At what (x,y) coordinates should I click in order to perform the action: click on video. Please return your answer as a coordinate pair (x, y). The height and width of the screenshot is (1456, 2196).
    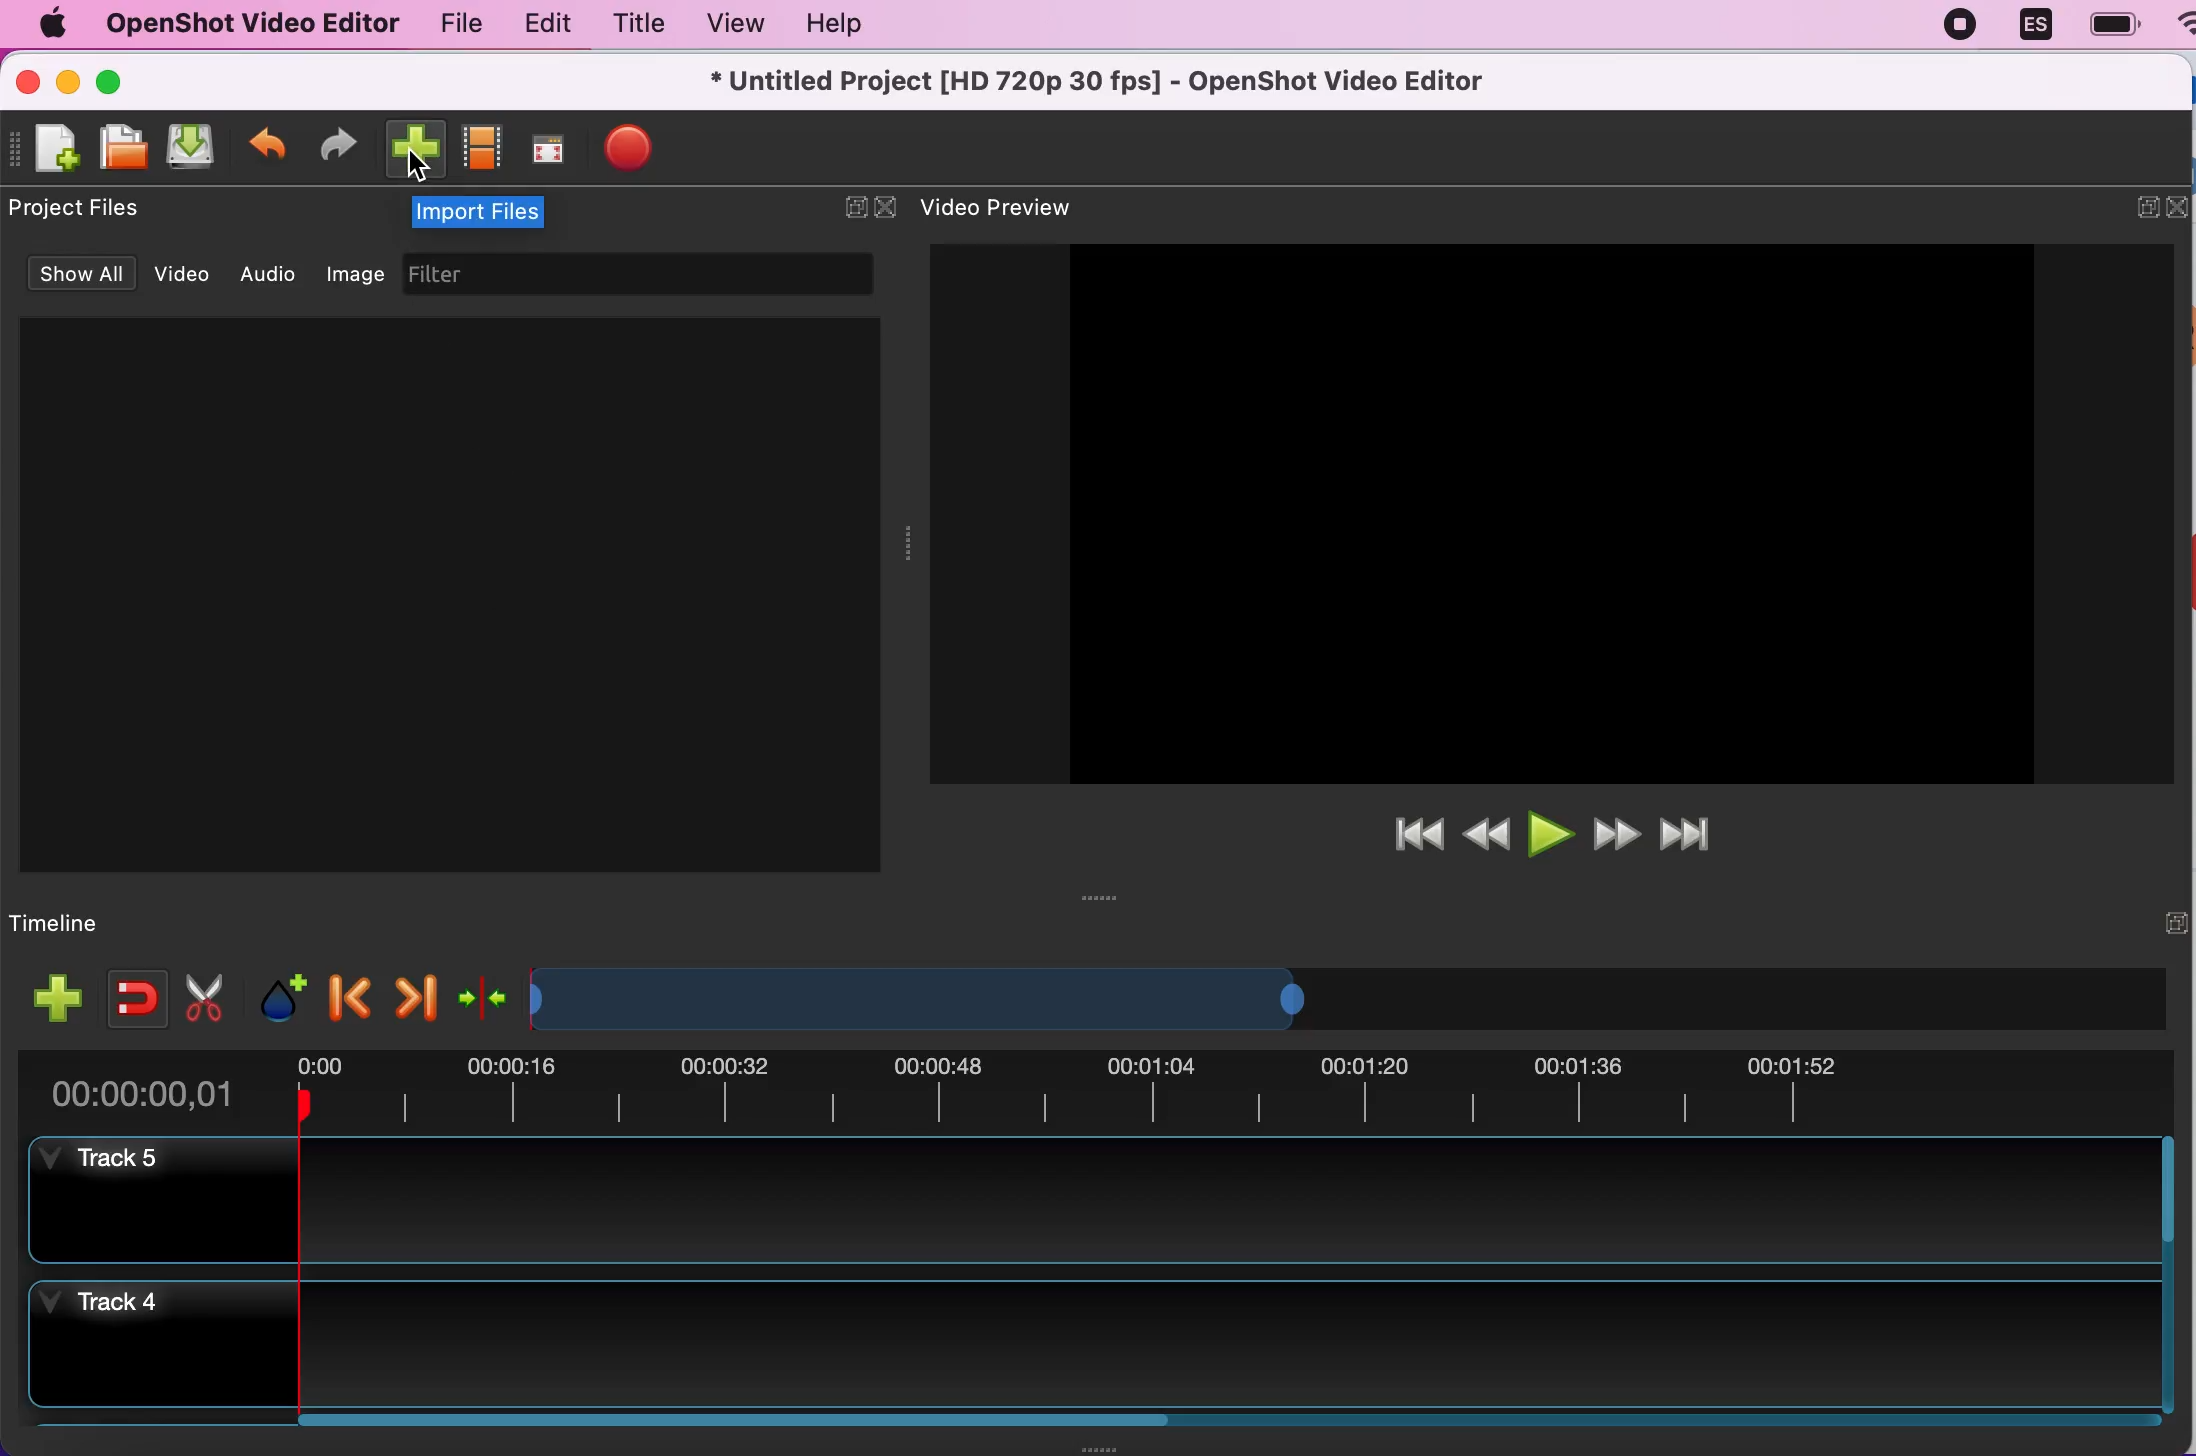
    Looking at the image, I should click on (181, 274).